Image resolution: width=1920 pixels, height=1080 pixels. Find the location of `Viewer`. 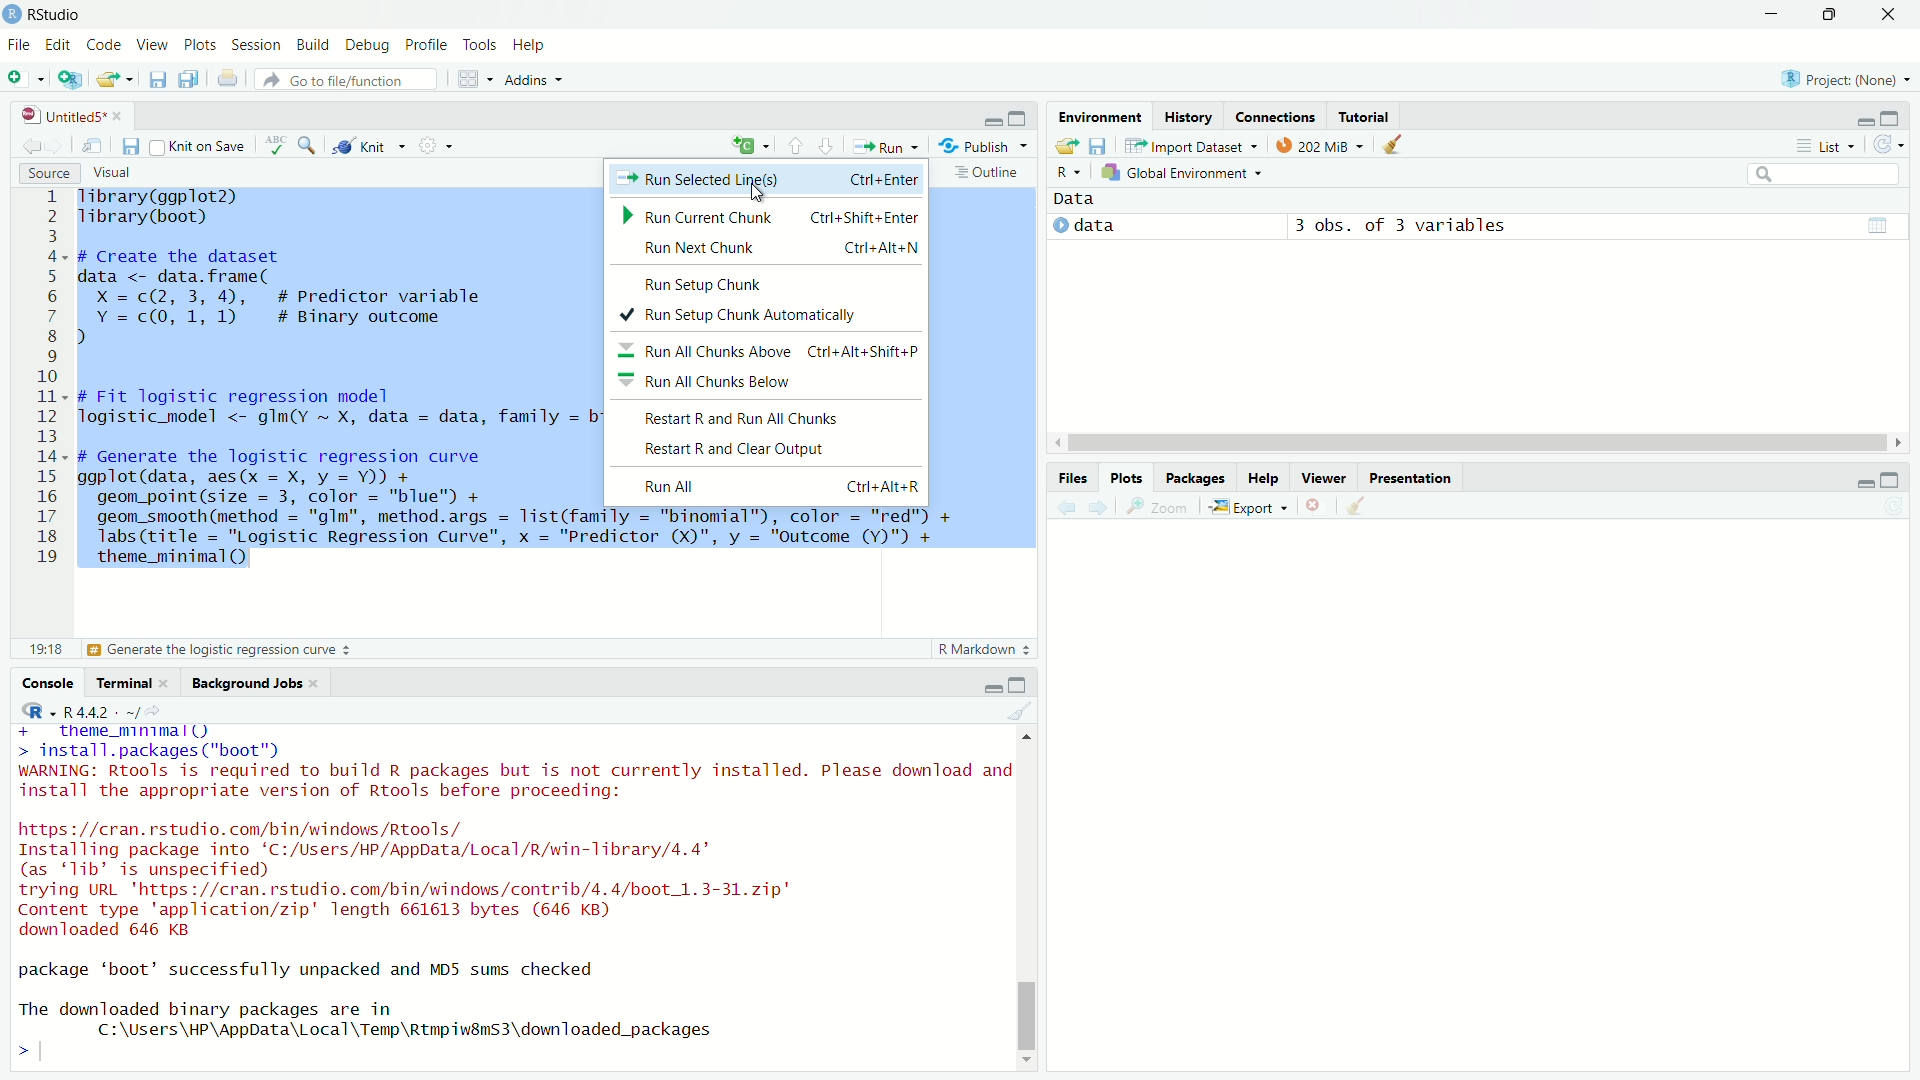

Viewer is located at coordinates (1324, 476).